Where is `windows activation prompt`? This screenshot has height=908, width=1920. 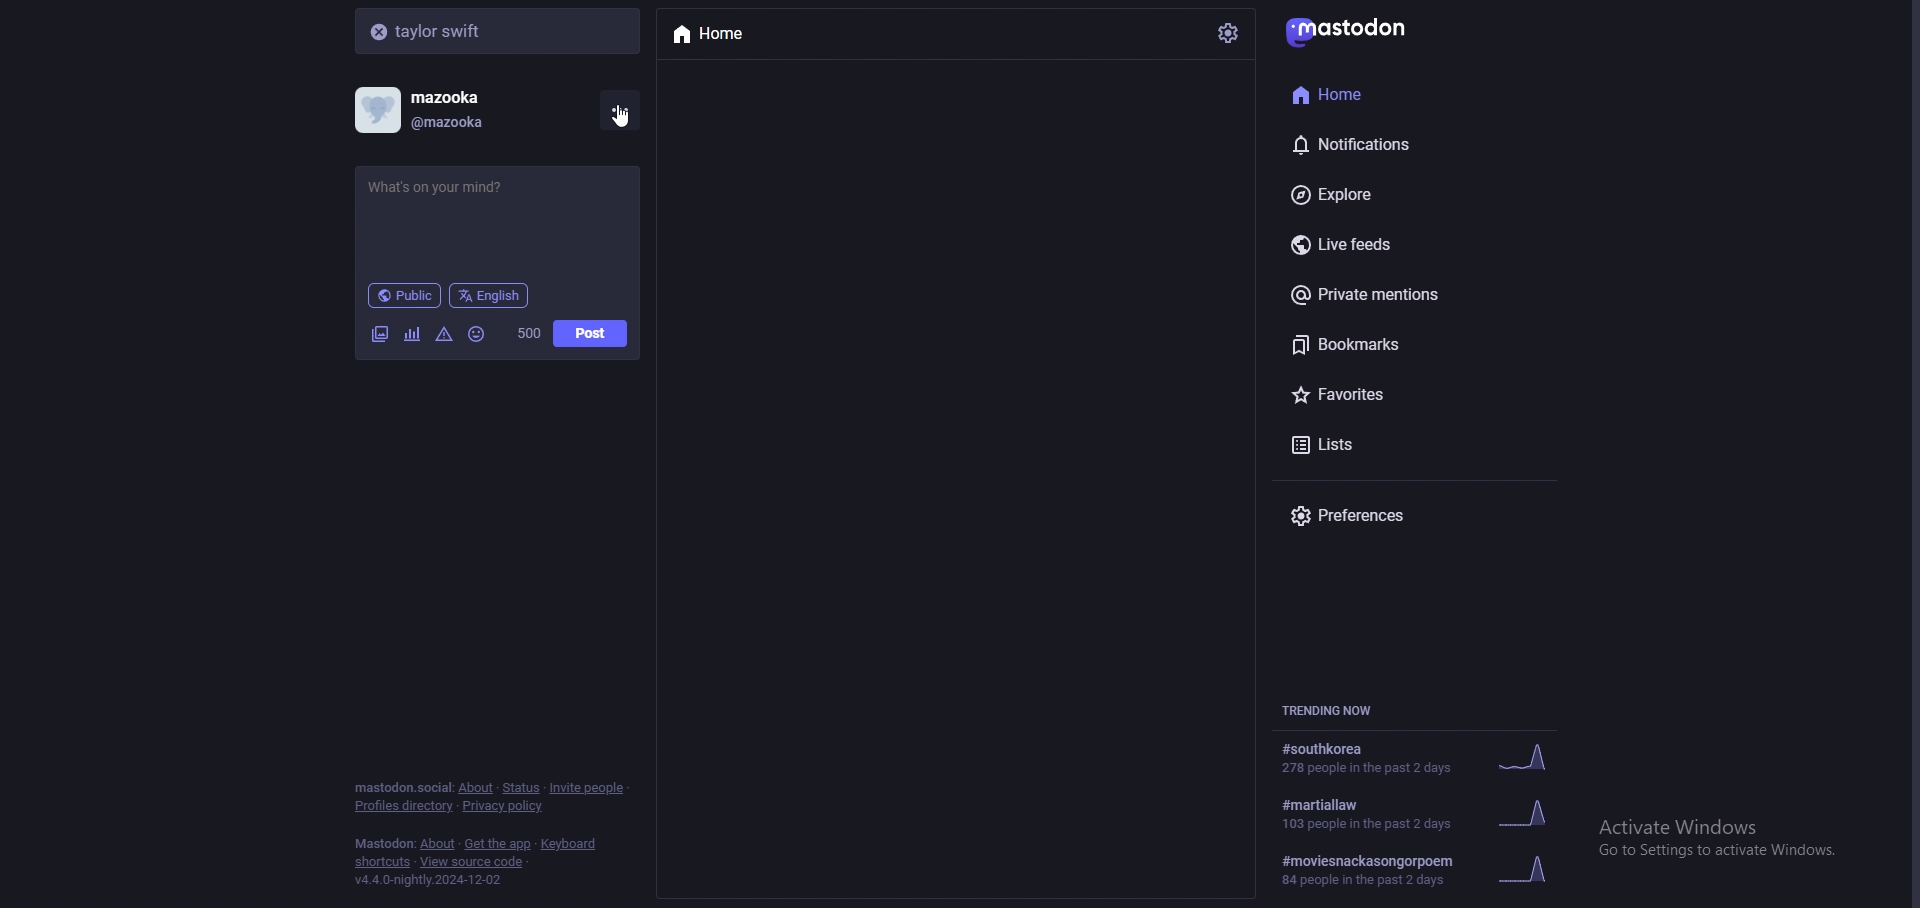 windows activation prompt is located at coordinates (1731, 846).